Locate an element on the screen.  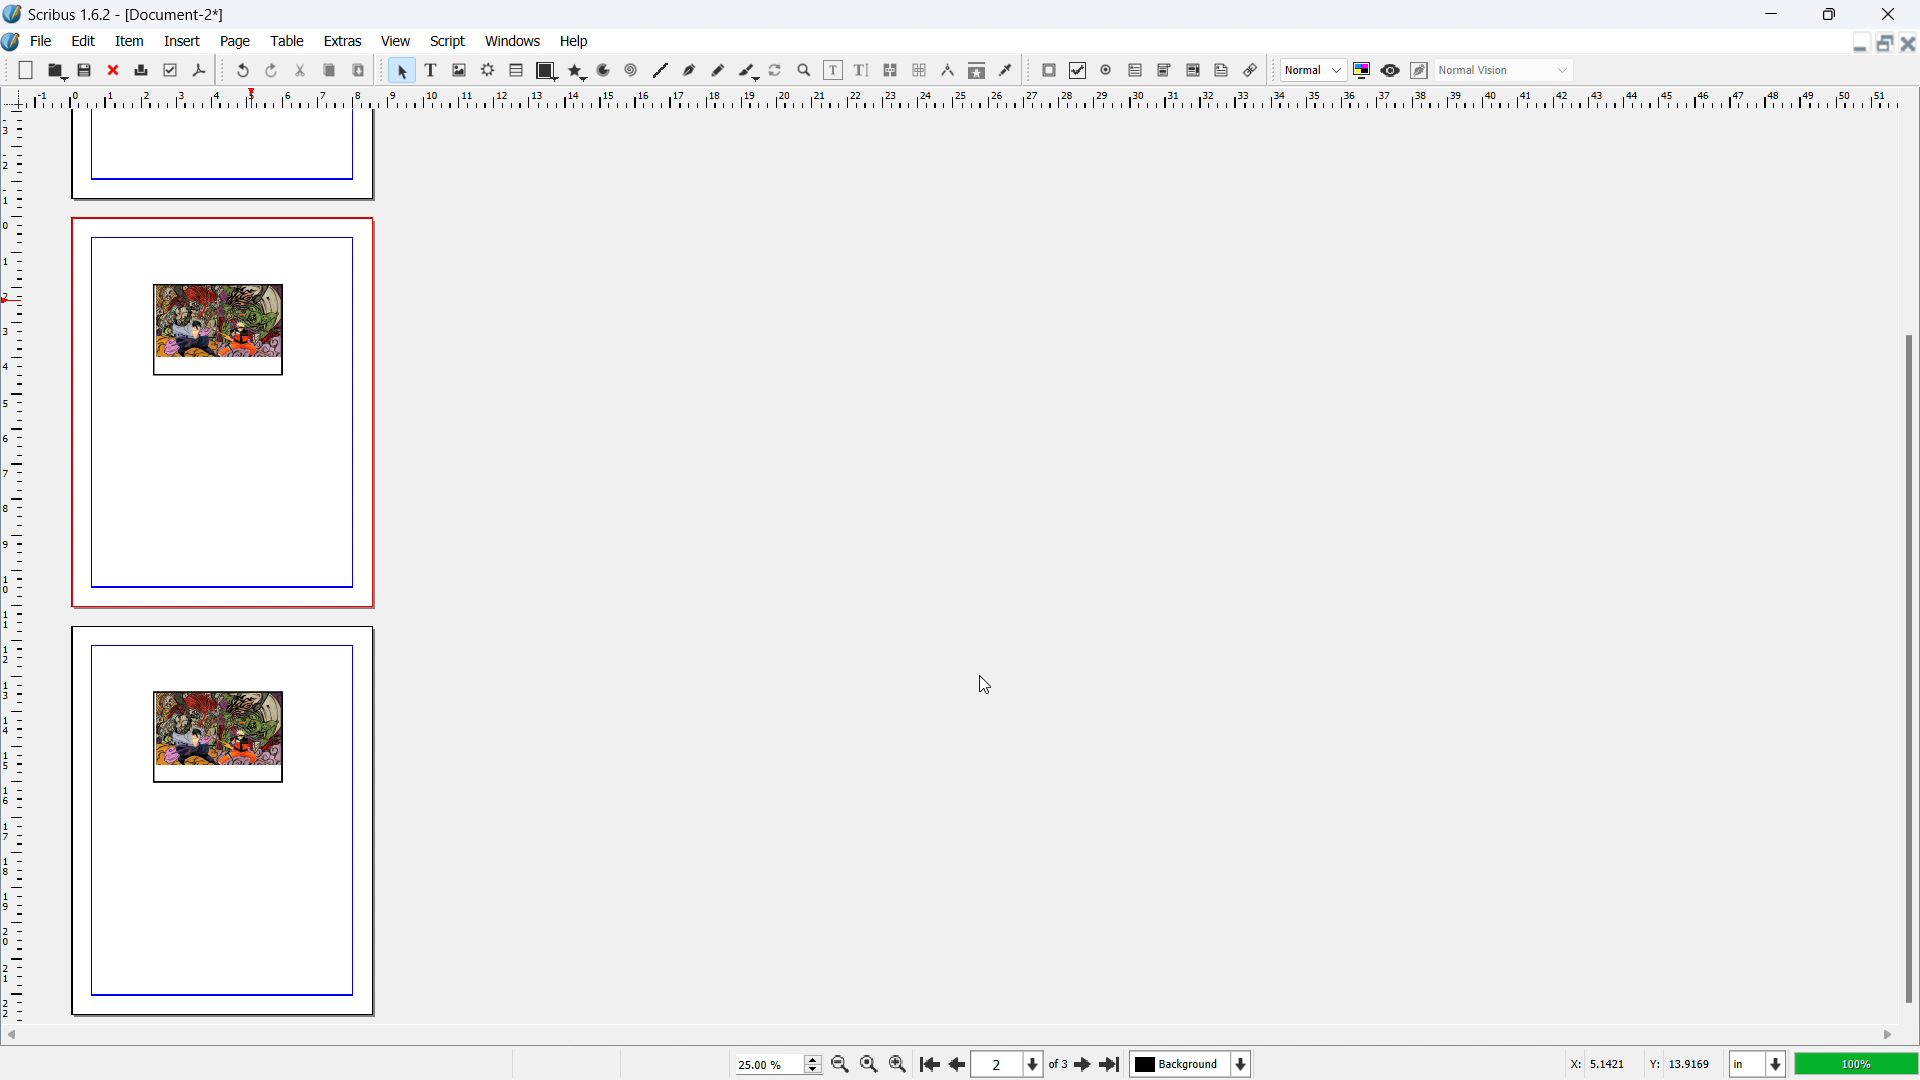
eye dropper is located at coordinates (1007, 69).